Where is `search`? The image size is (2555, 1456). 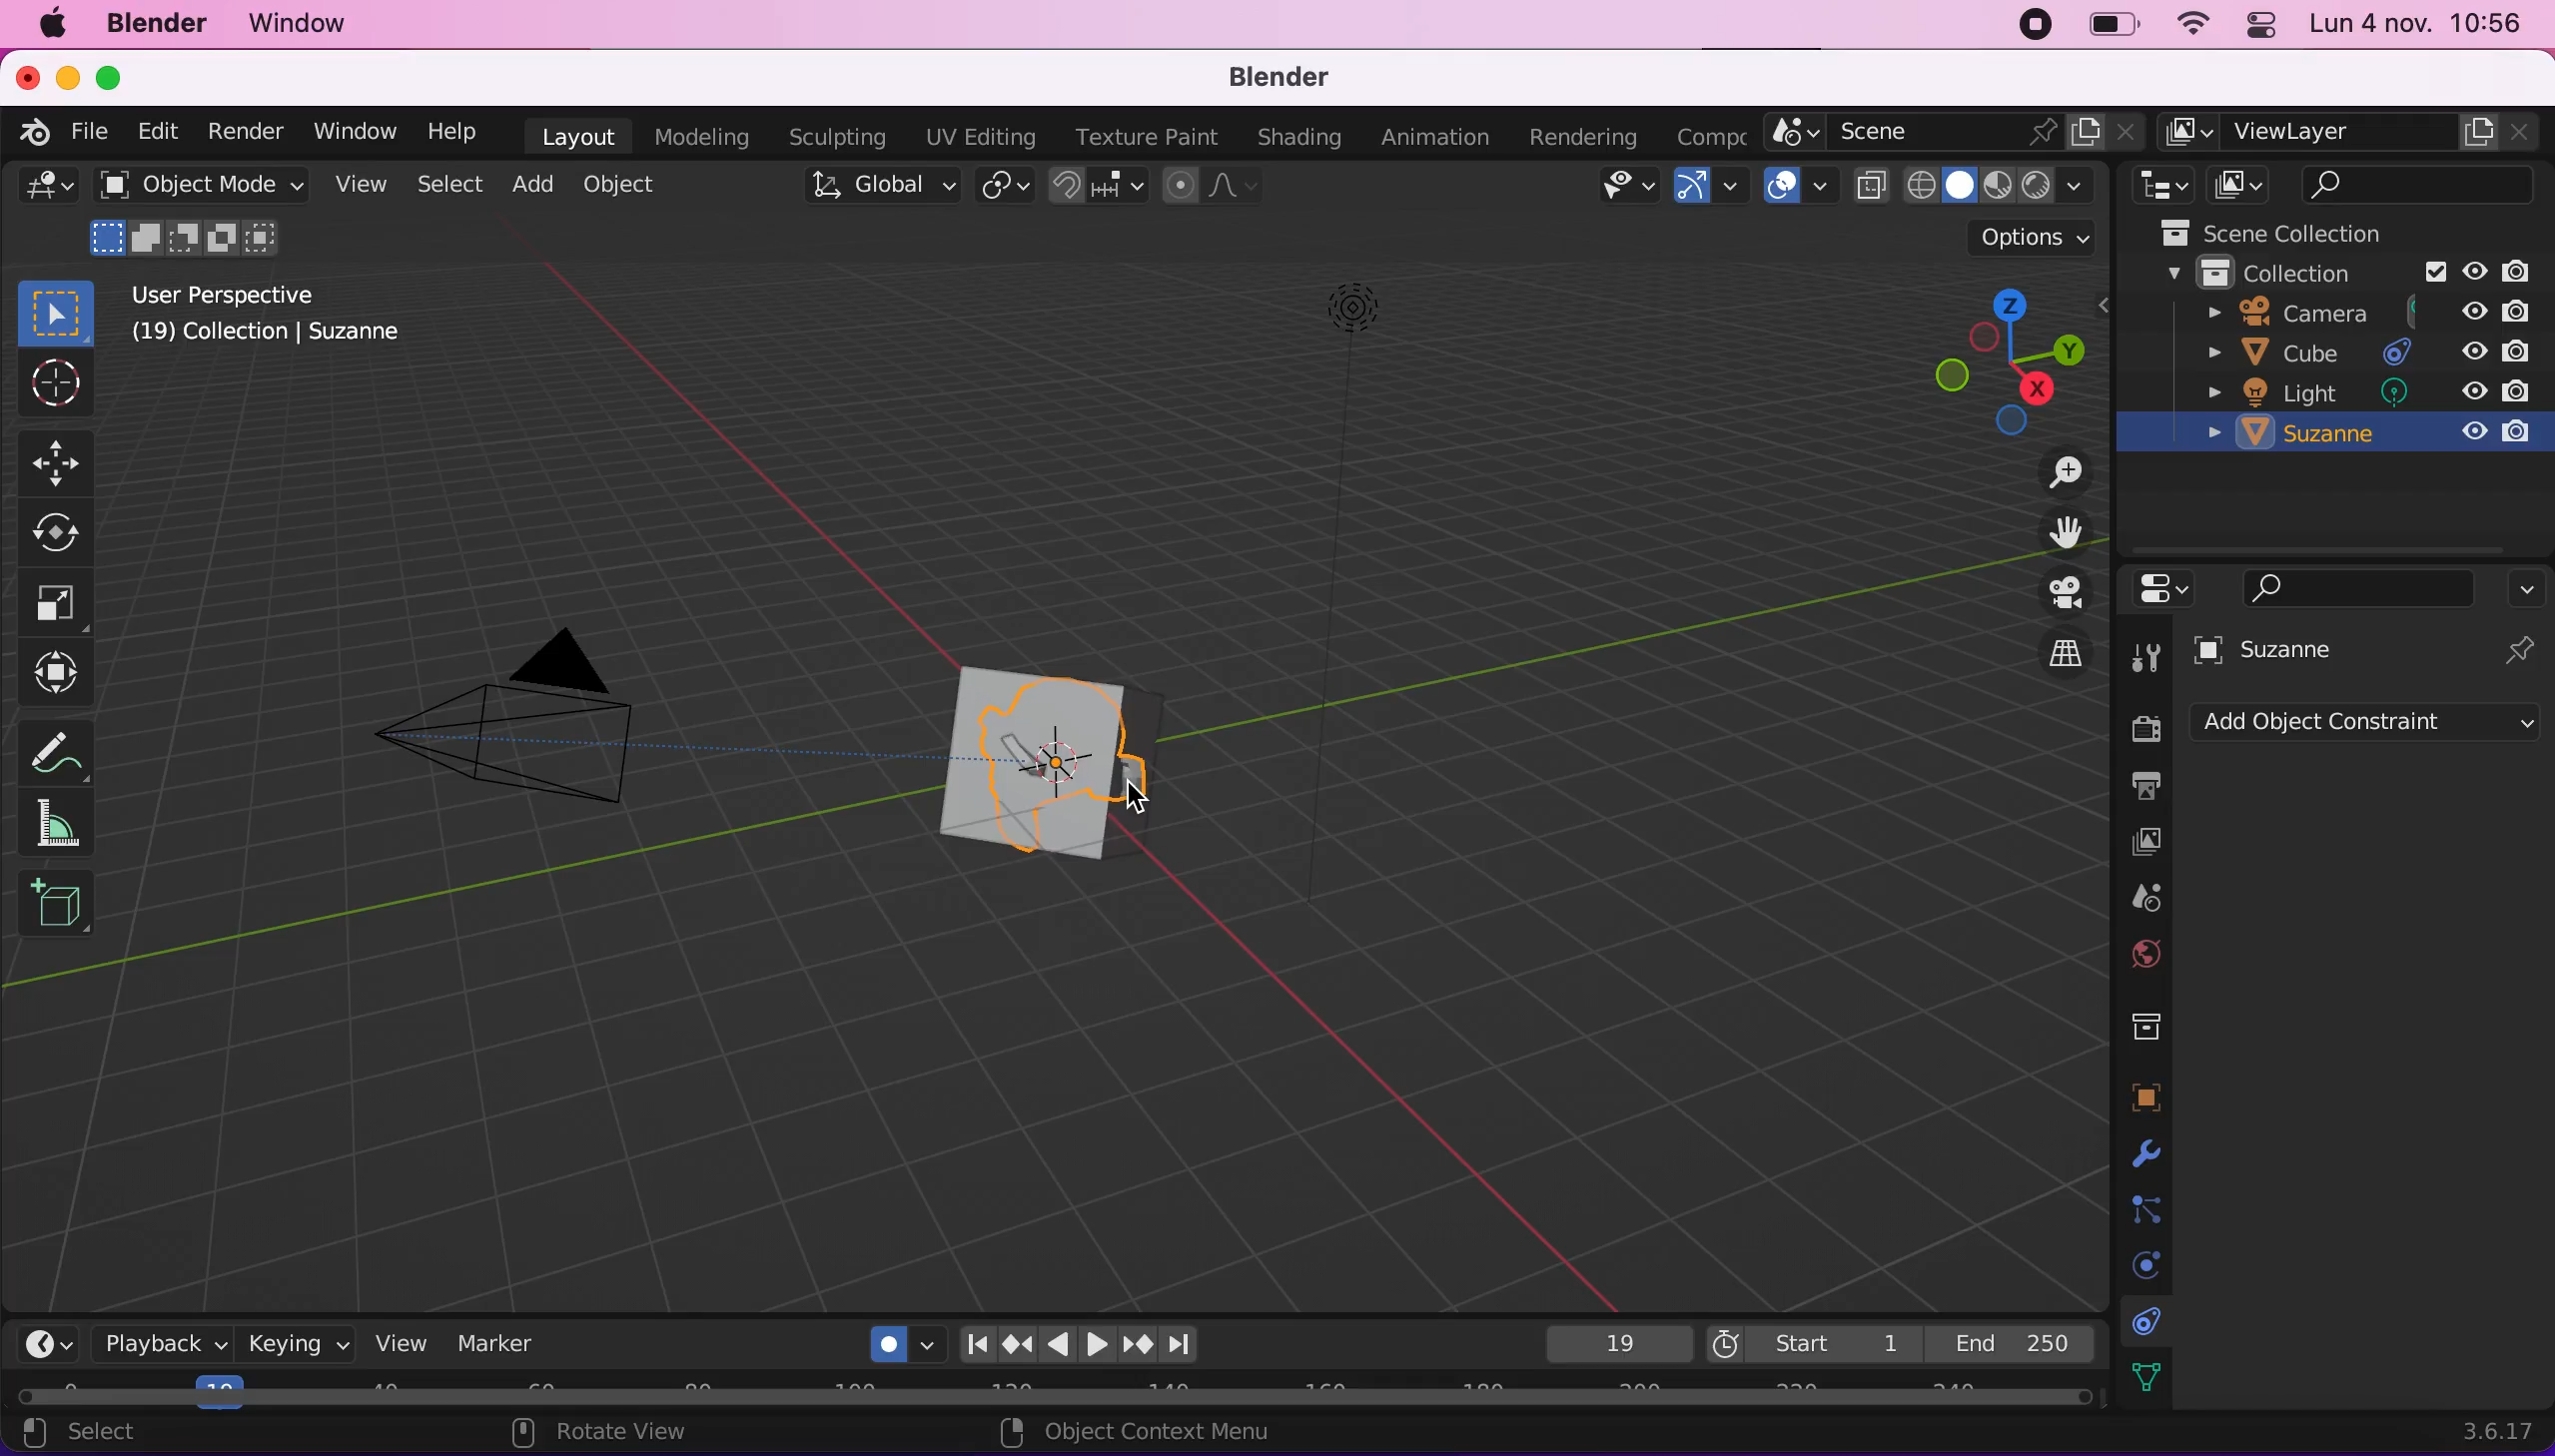 search is located at coordinates (2419, 186).